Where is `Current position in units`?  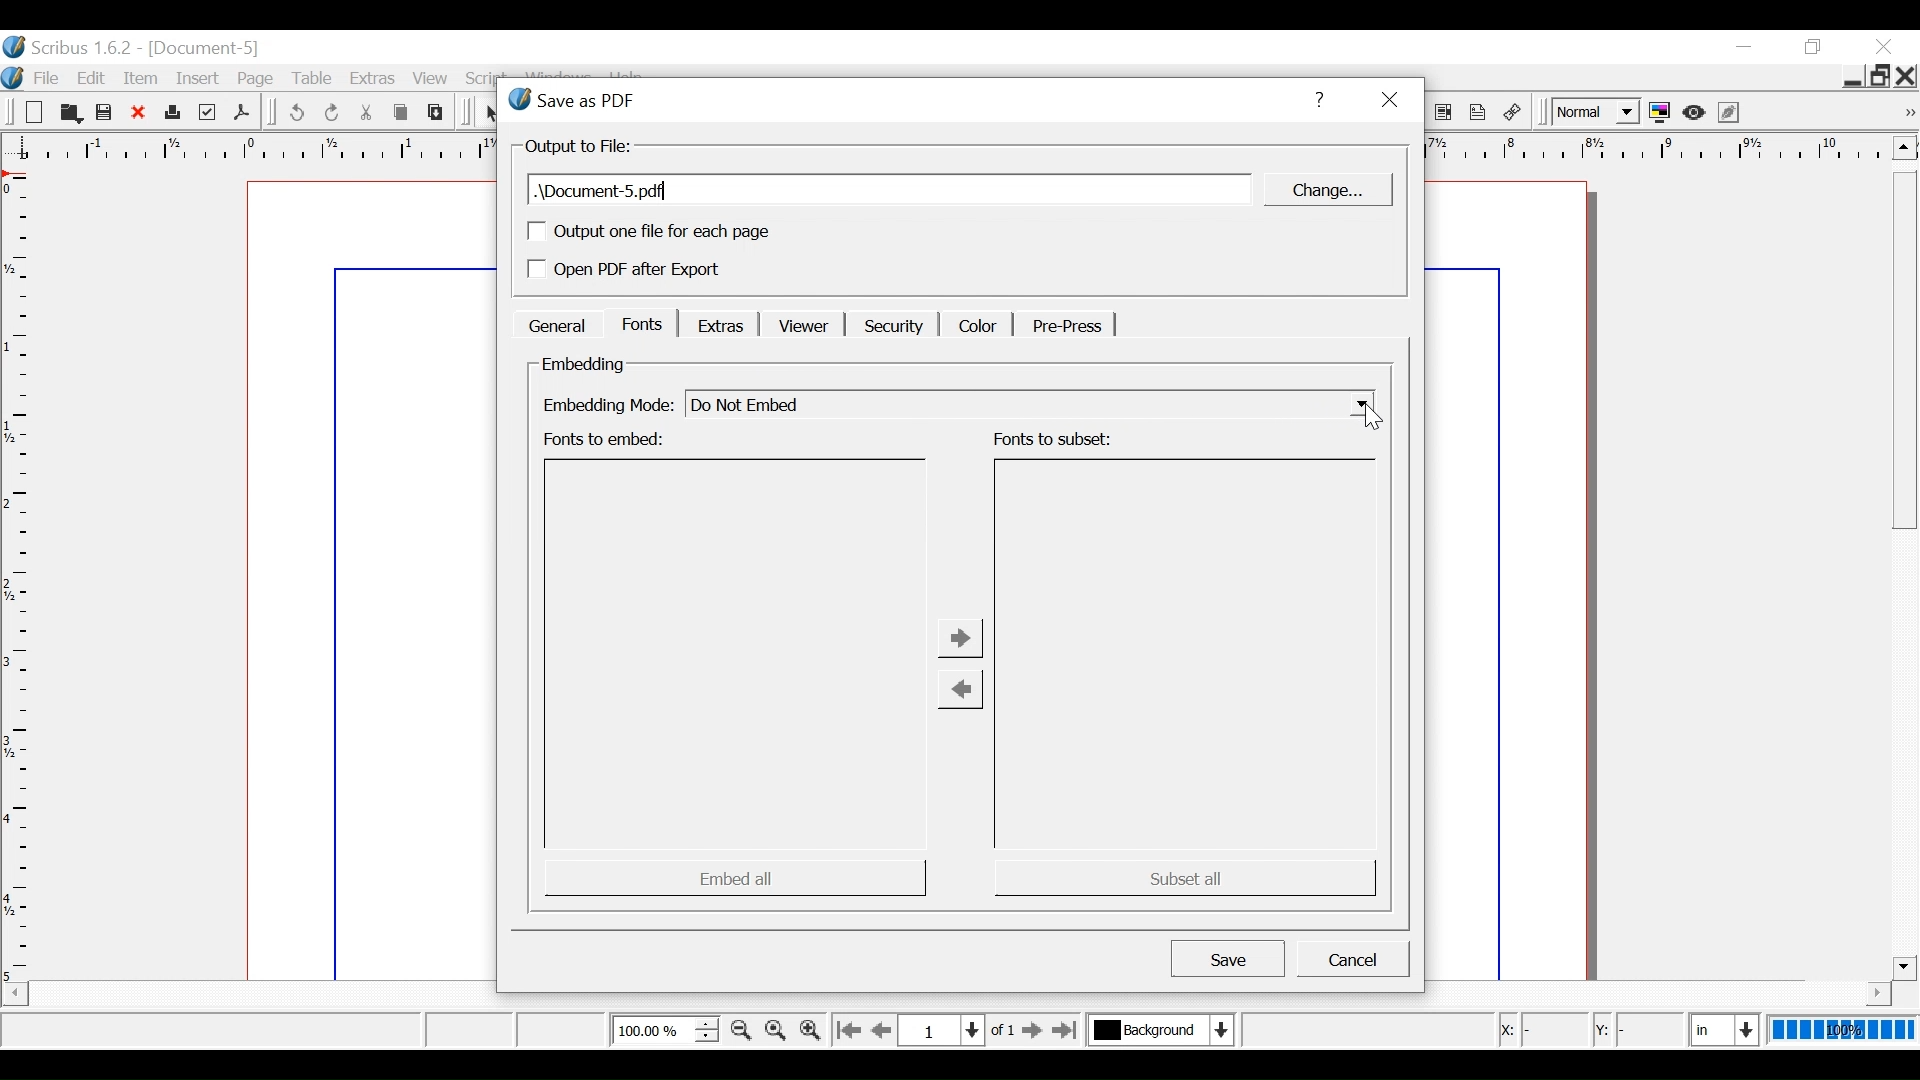 Current position in units is located at coordinates (1726, 1027).